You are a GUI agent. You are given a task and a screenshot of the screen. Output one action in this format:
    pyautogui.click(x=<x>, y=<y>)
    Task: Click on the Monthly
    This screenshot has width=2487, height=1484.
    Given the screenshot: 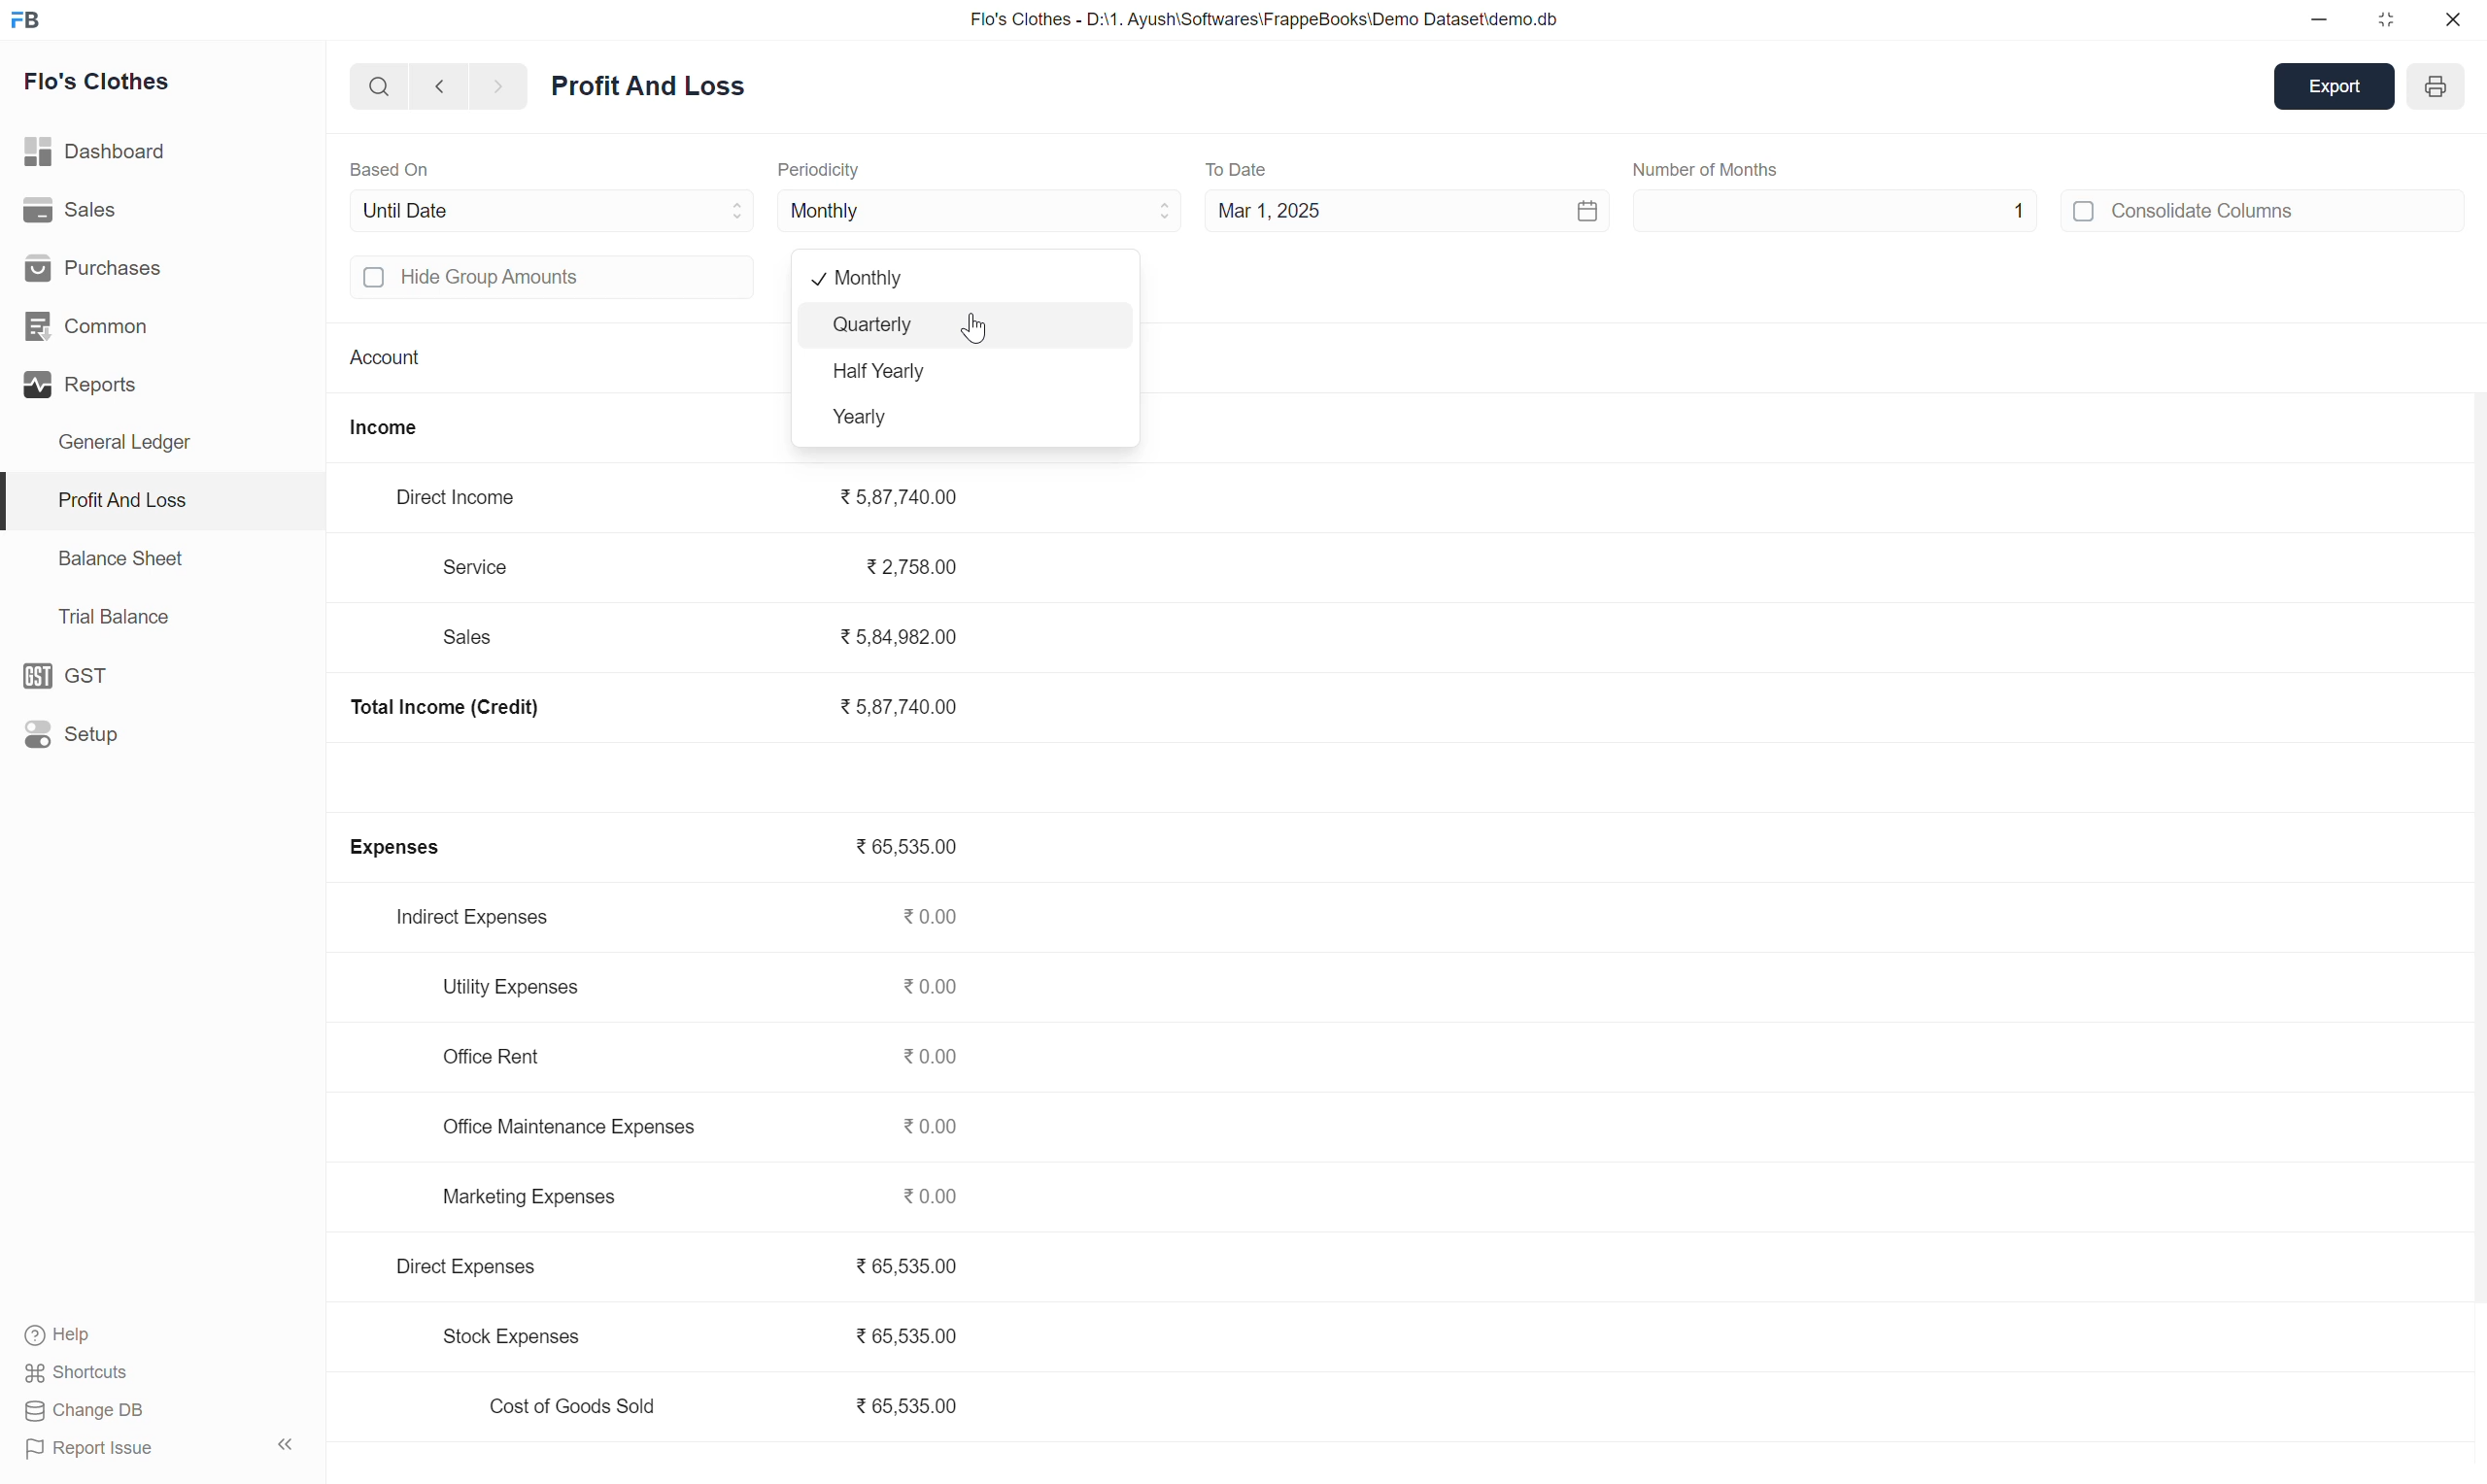 What is the action you would take?
    pyautogui.click(x=825, y=211)
    